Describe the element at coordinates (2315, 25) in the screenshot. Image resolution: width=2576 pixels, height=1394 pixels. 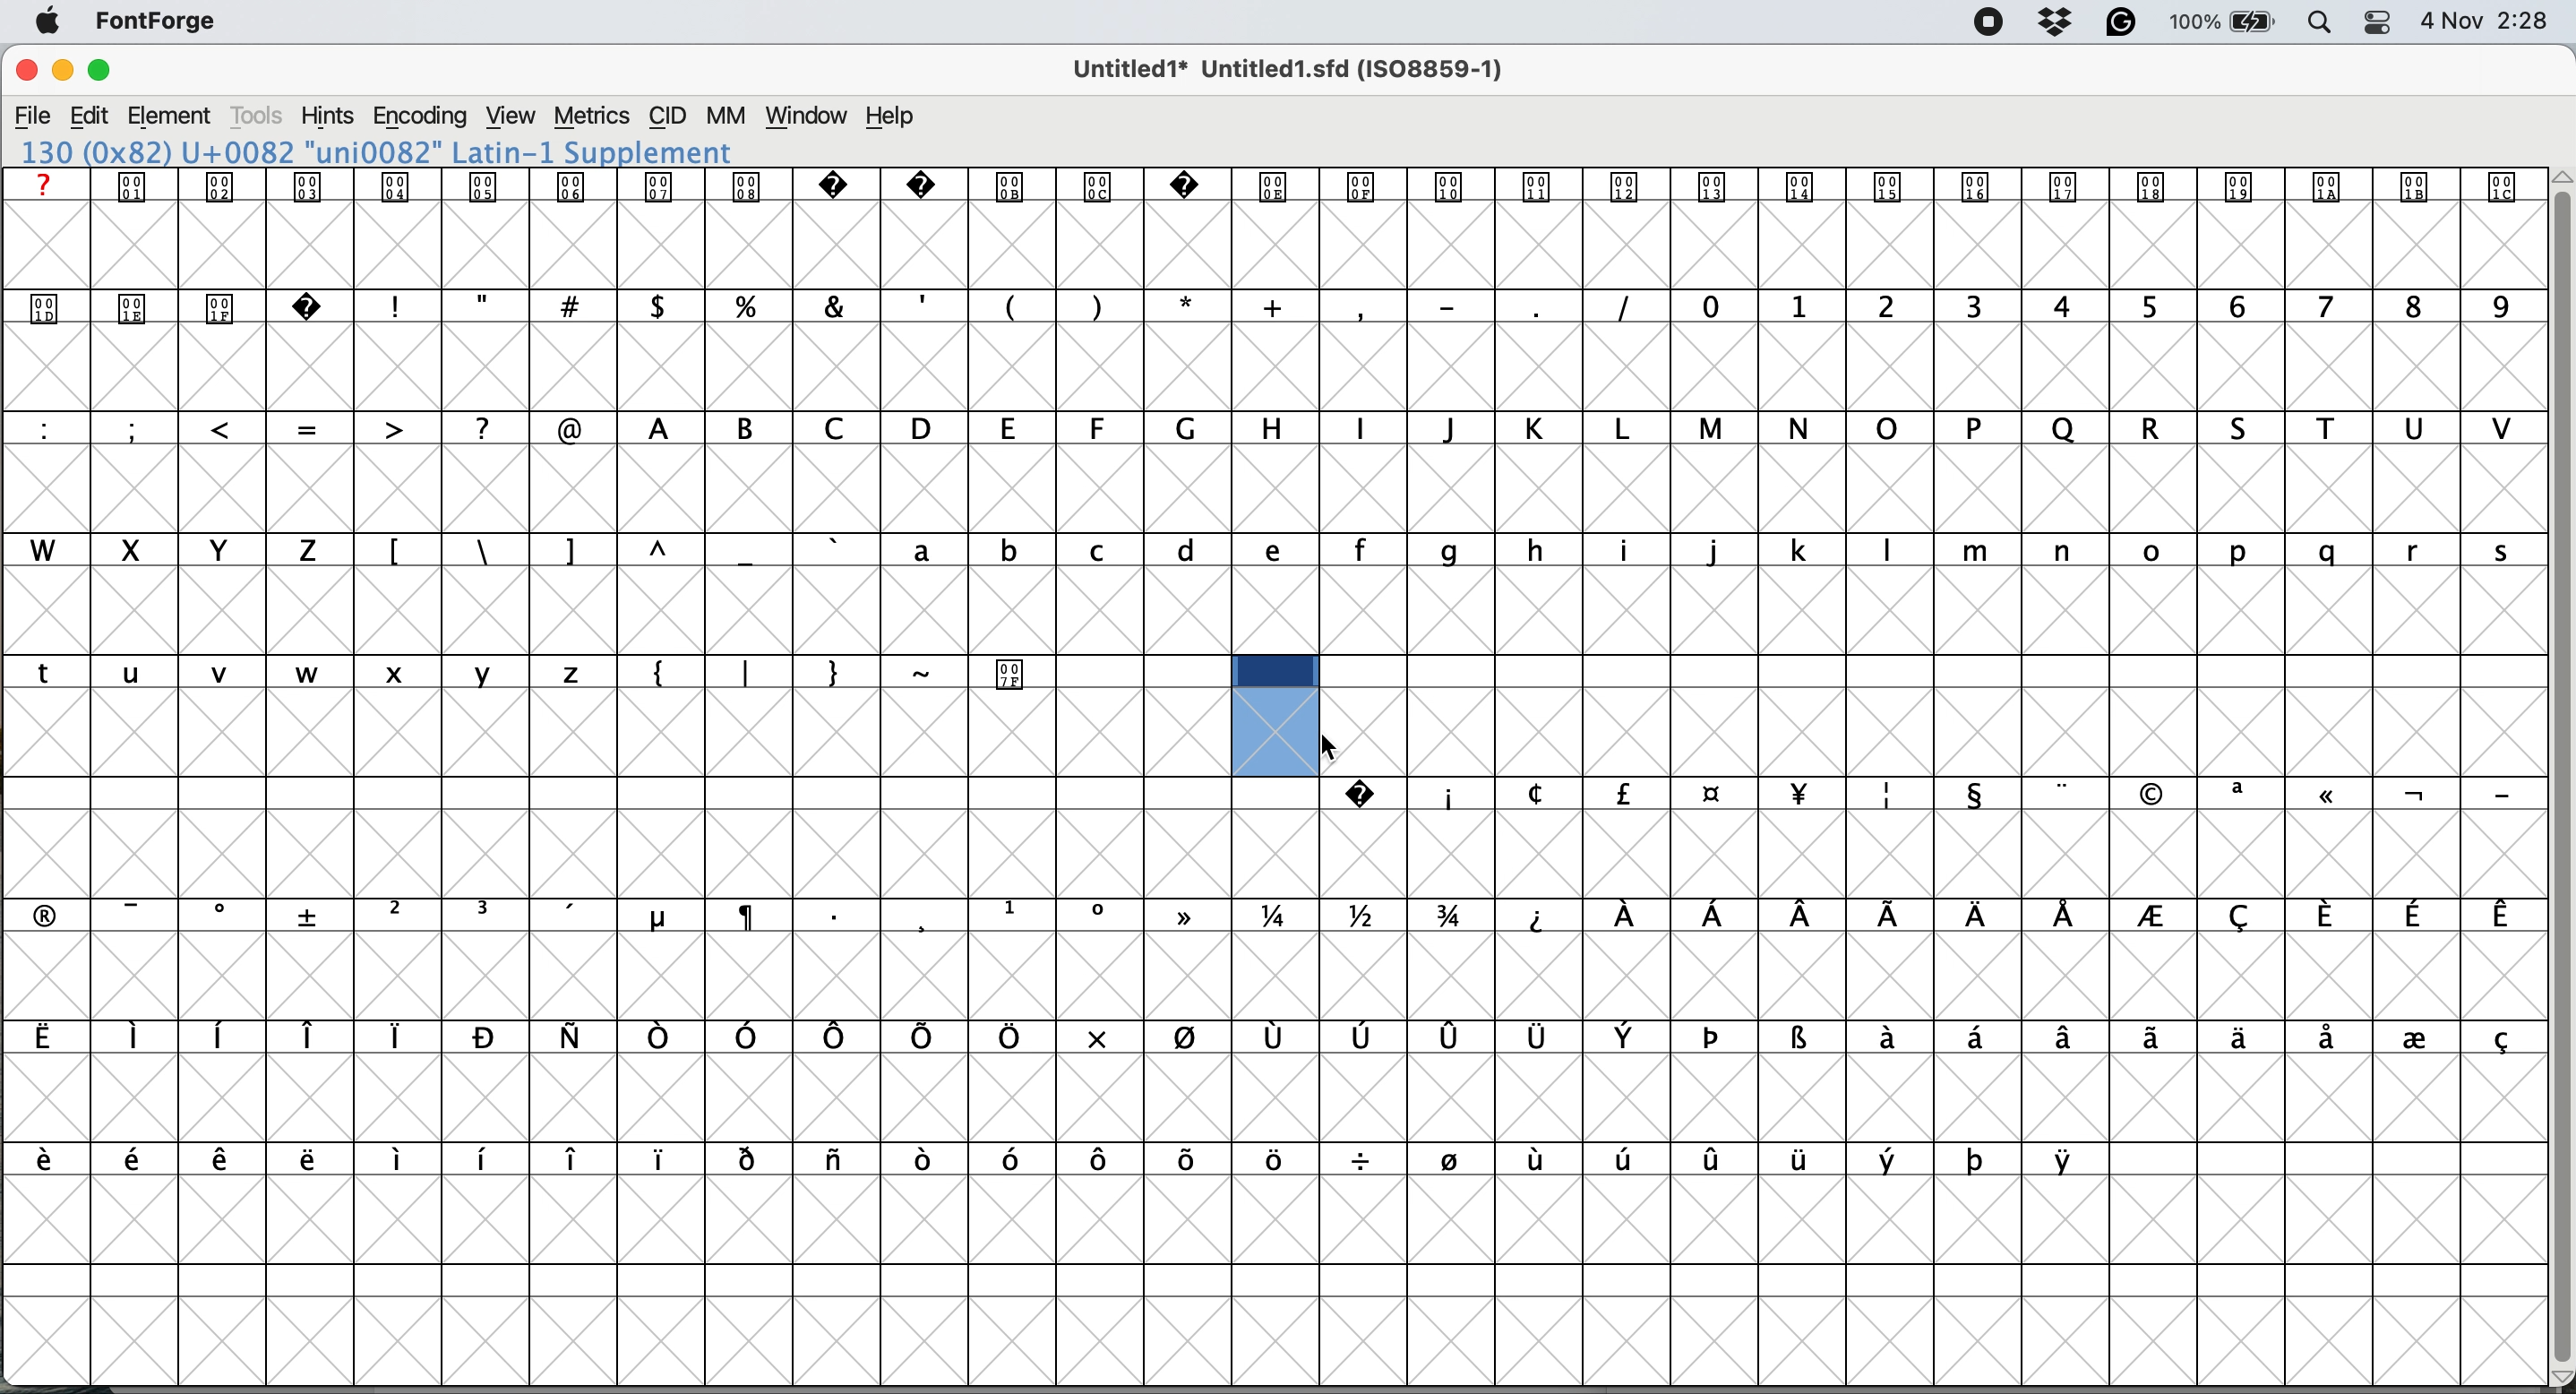
I see `spotlight search` at that location.